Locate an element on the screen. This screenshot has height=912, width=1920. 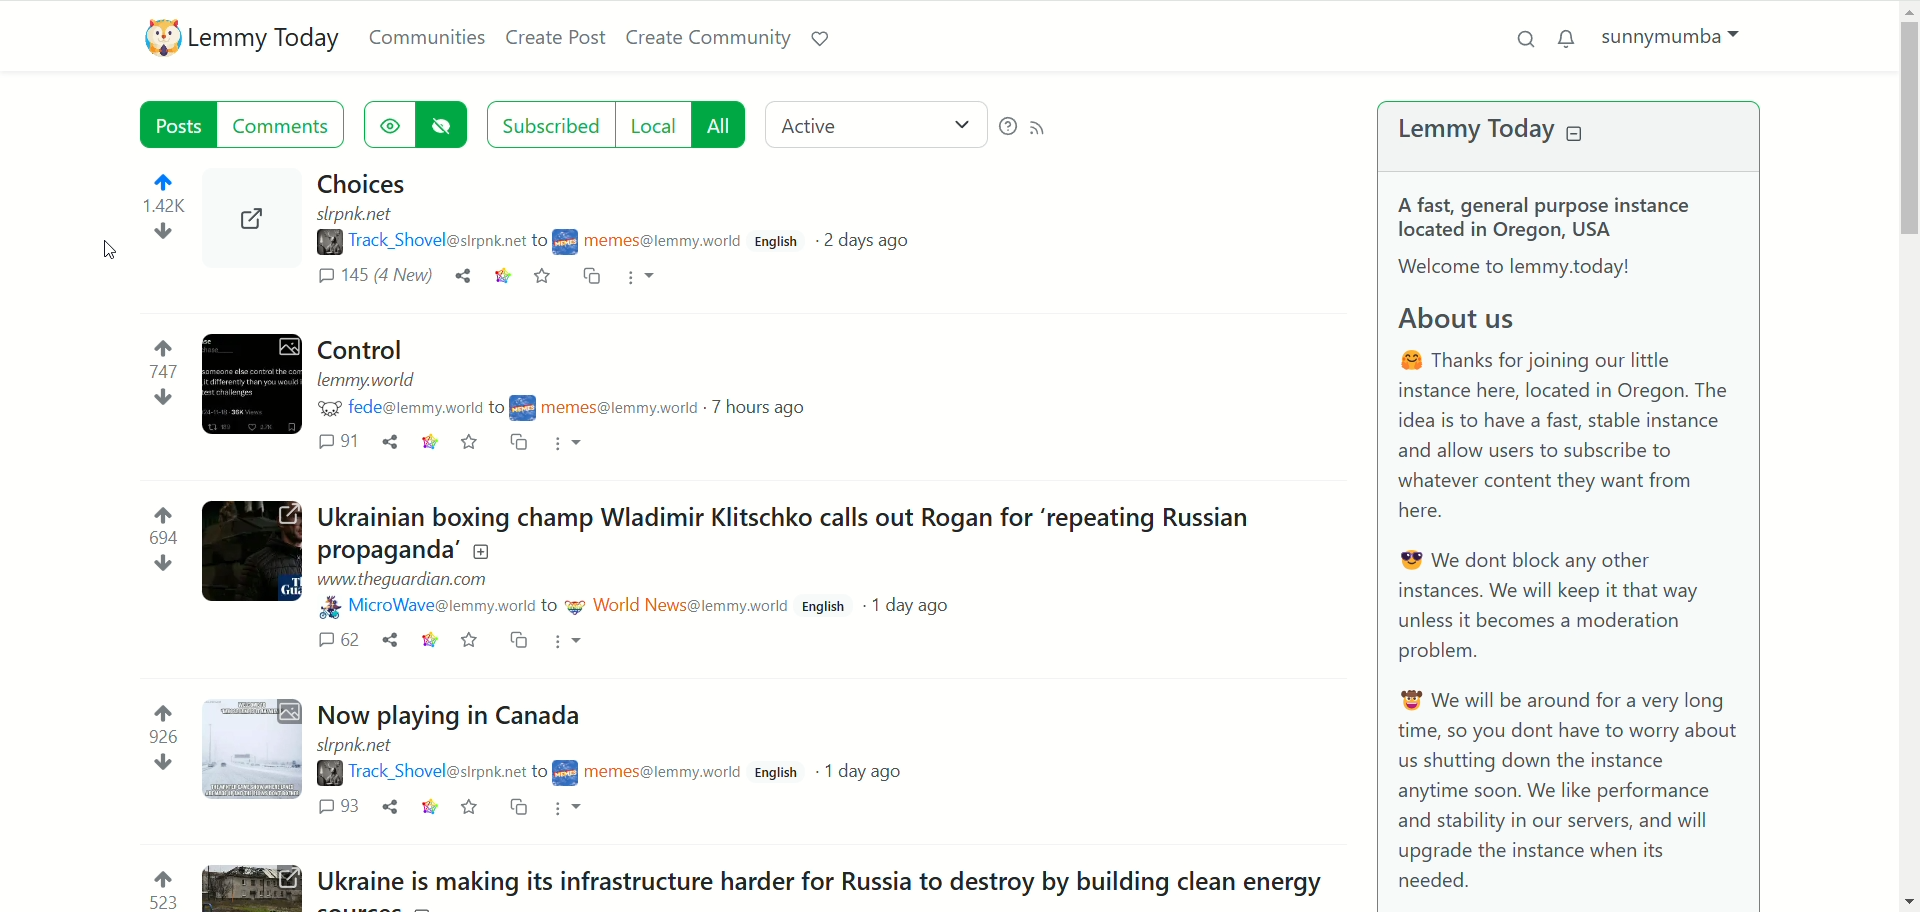
Post - Choices is located at coordinates (366, 184).